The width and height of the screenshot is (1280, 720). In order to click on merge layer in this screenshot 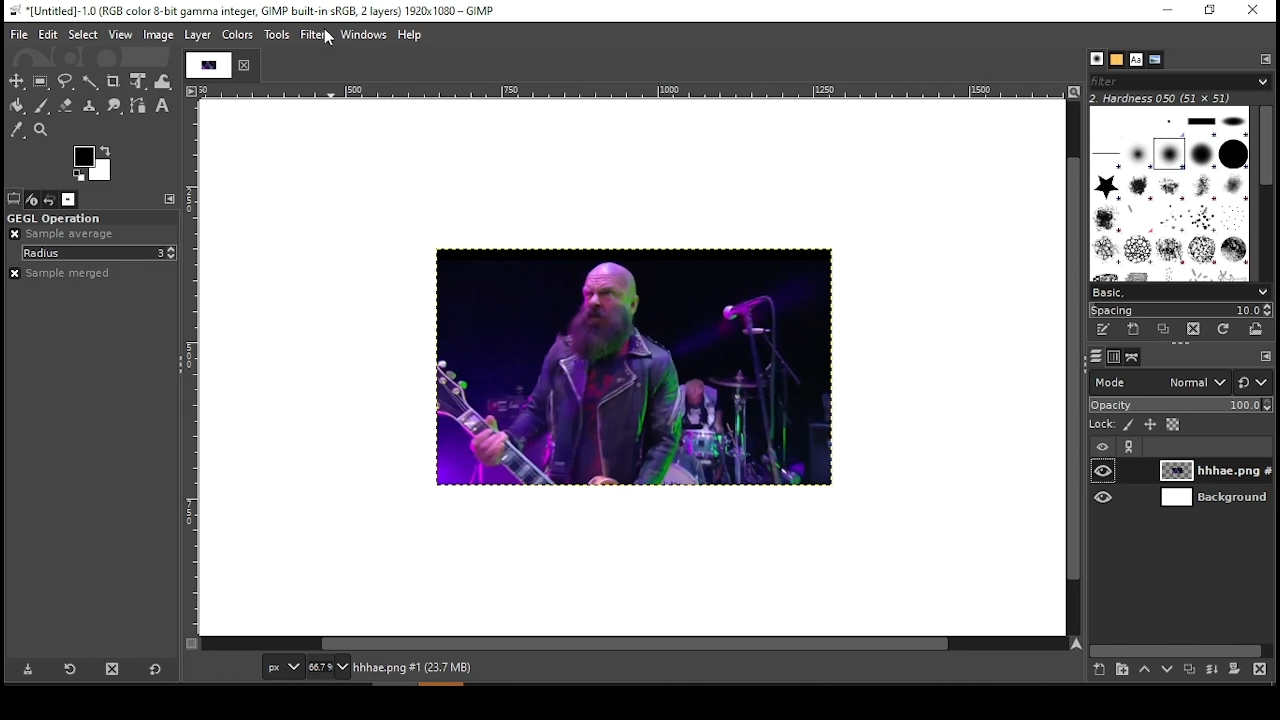, I will do `click(1212, 670)`.